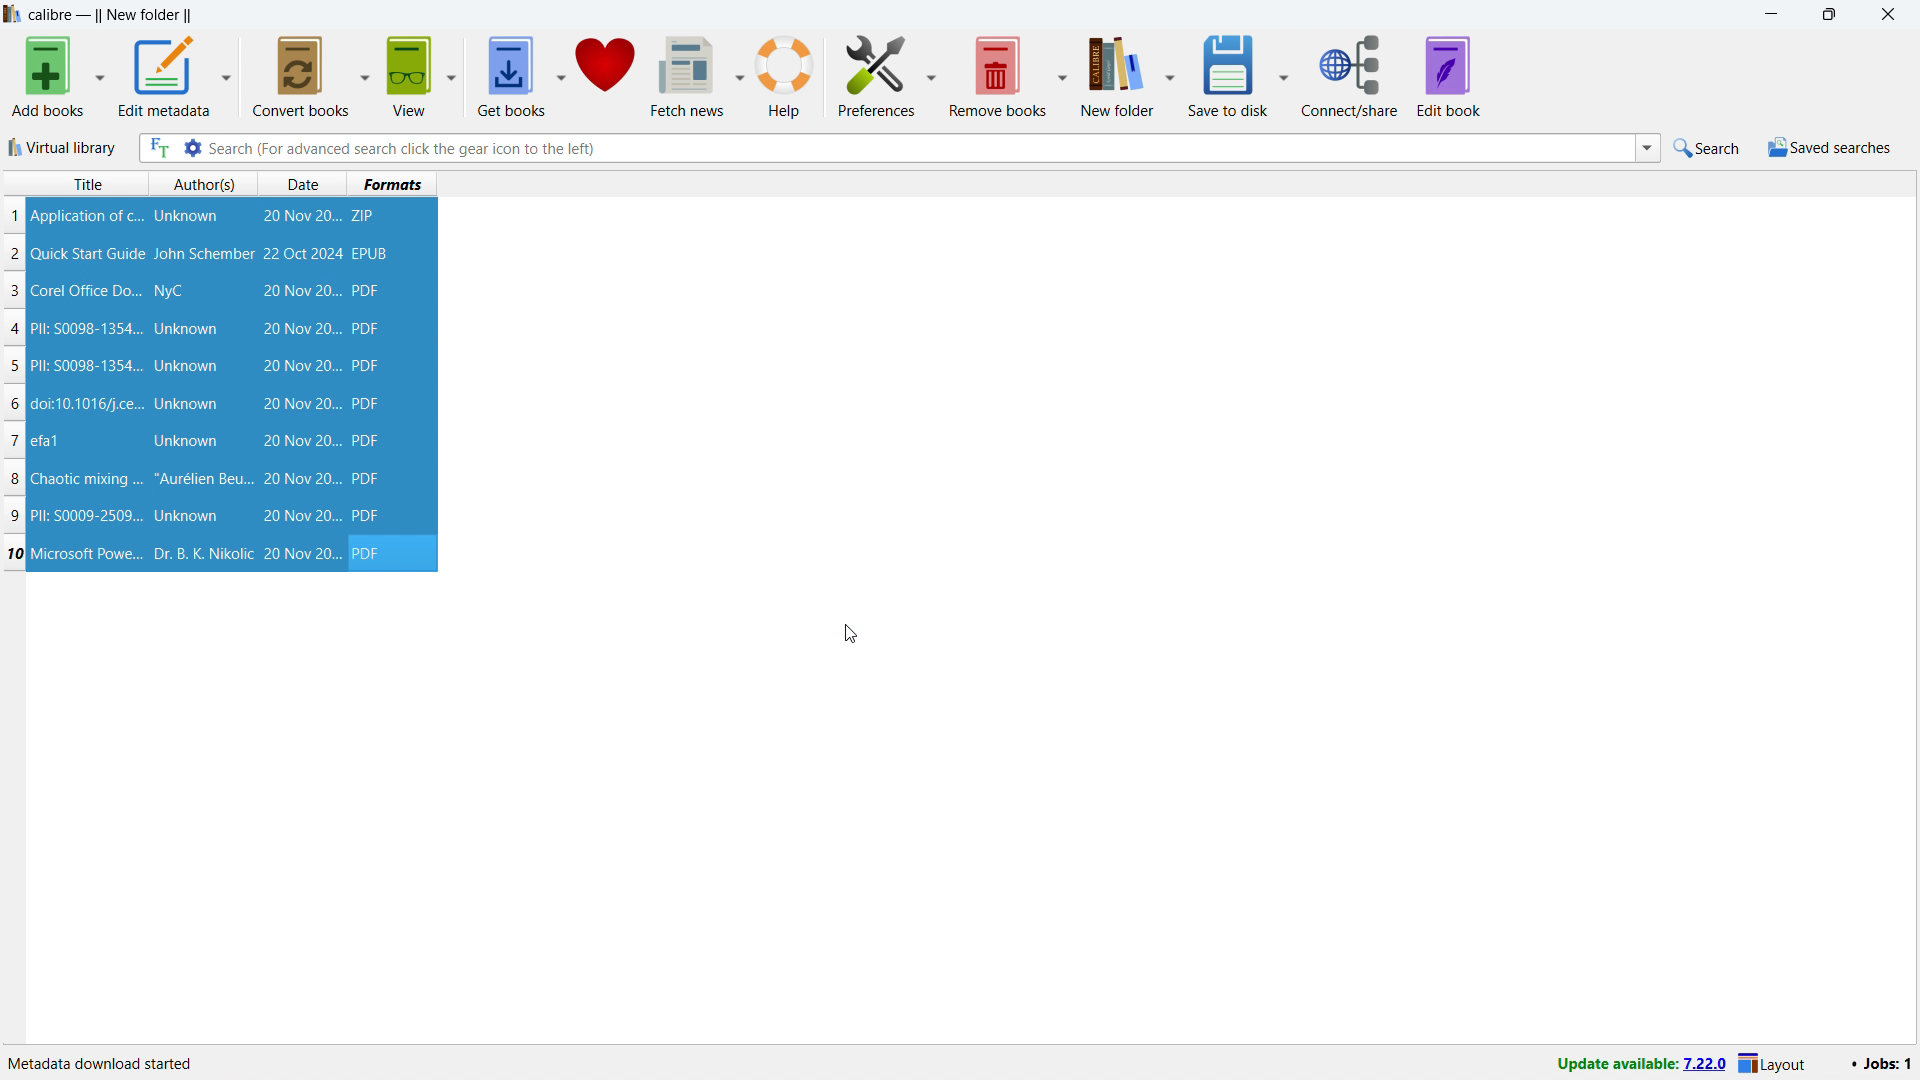 The image size is (1920, 1080). Describe the element at coordinates (301, 291) in the screenshot. I see `20 Nov 20...` at that location.